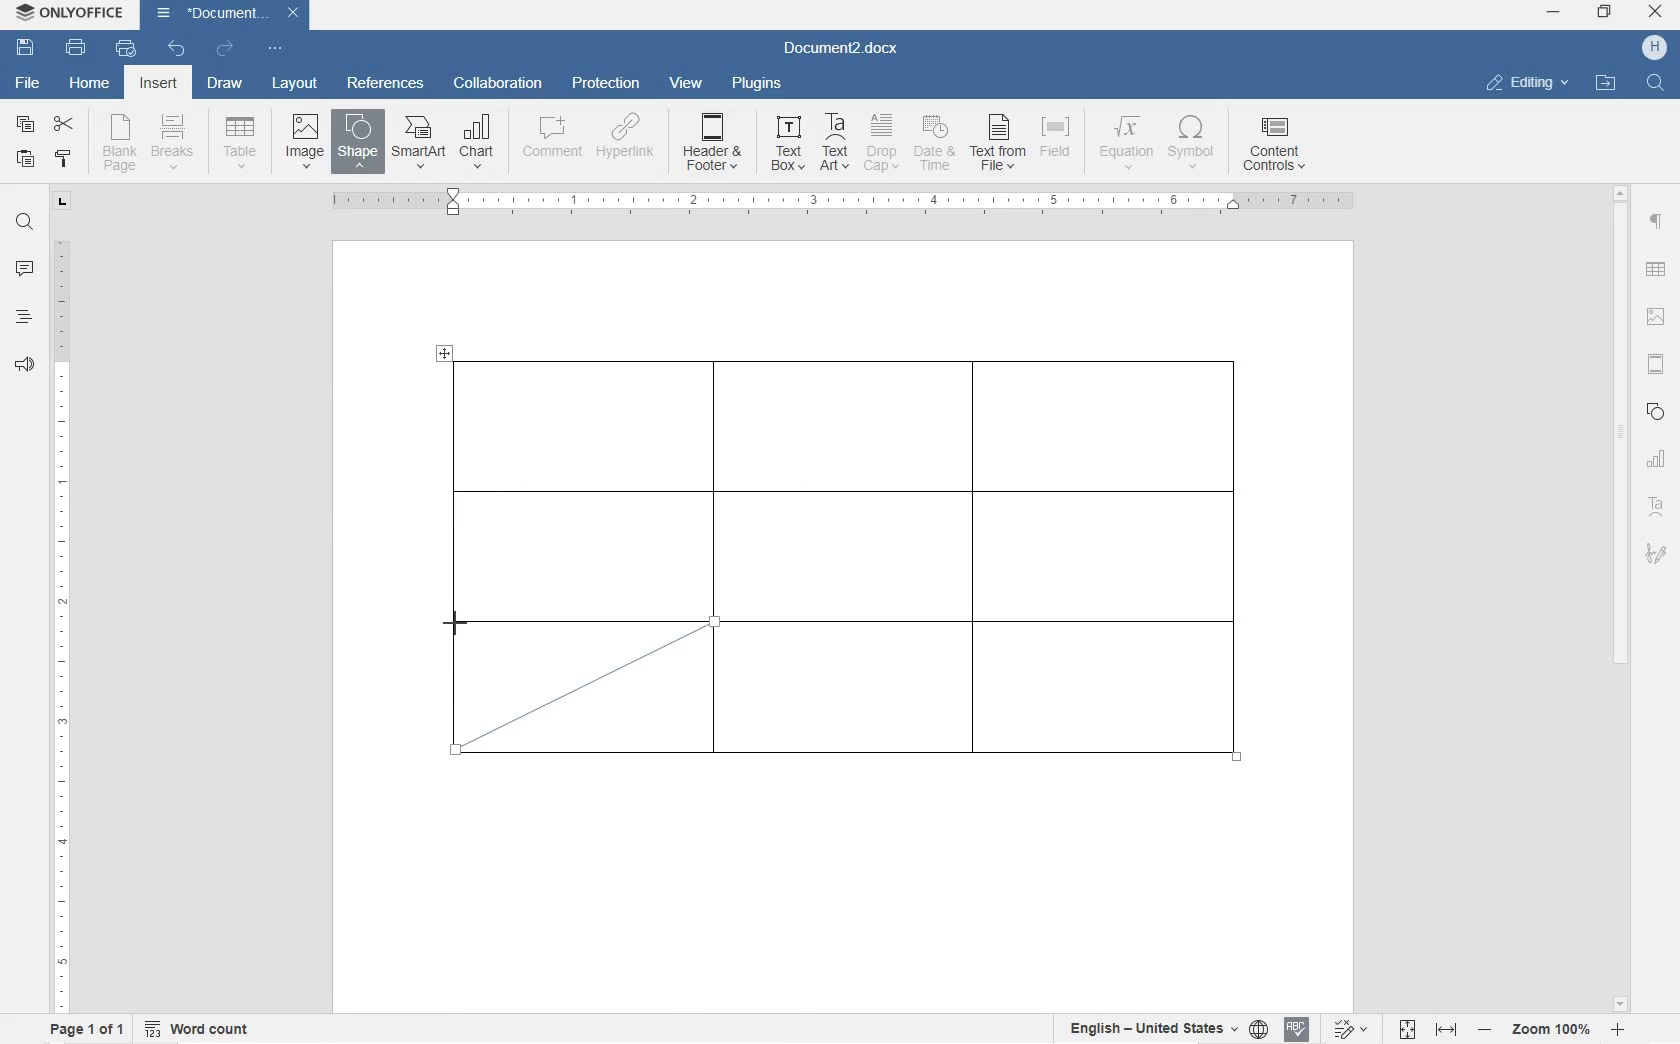 The width and height of the screenshot is (1680, 1044). What do you see at coordinates (225, 50) in the screenshot?
I see `redo` at bounding box center [225, 50].